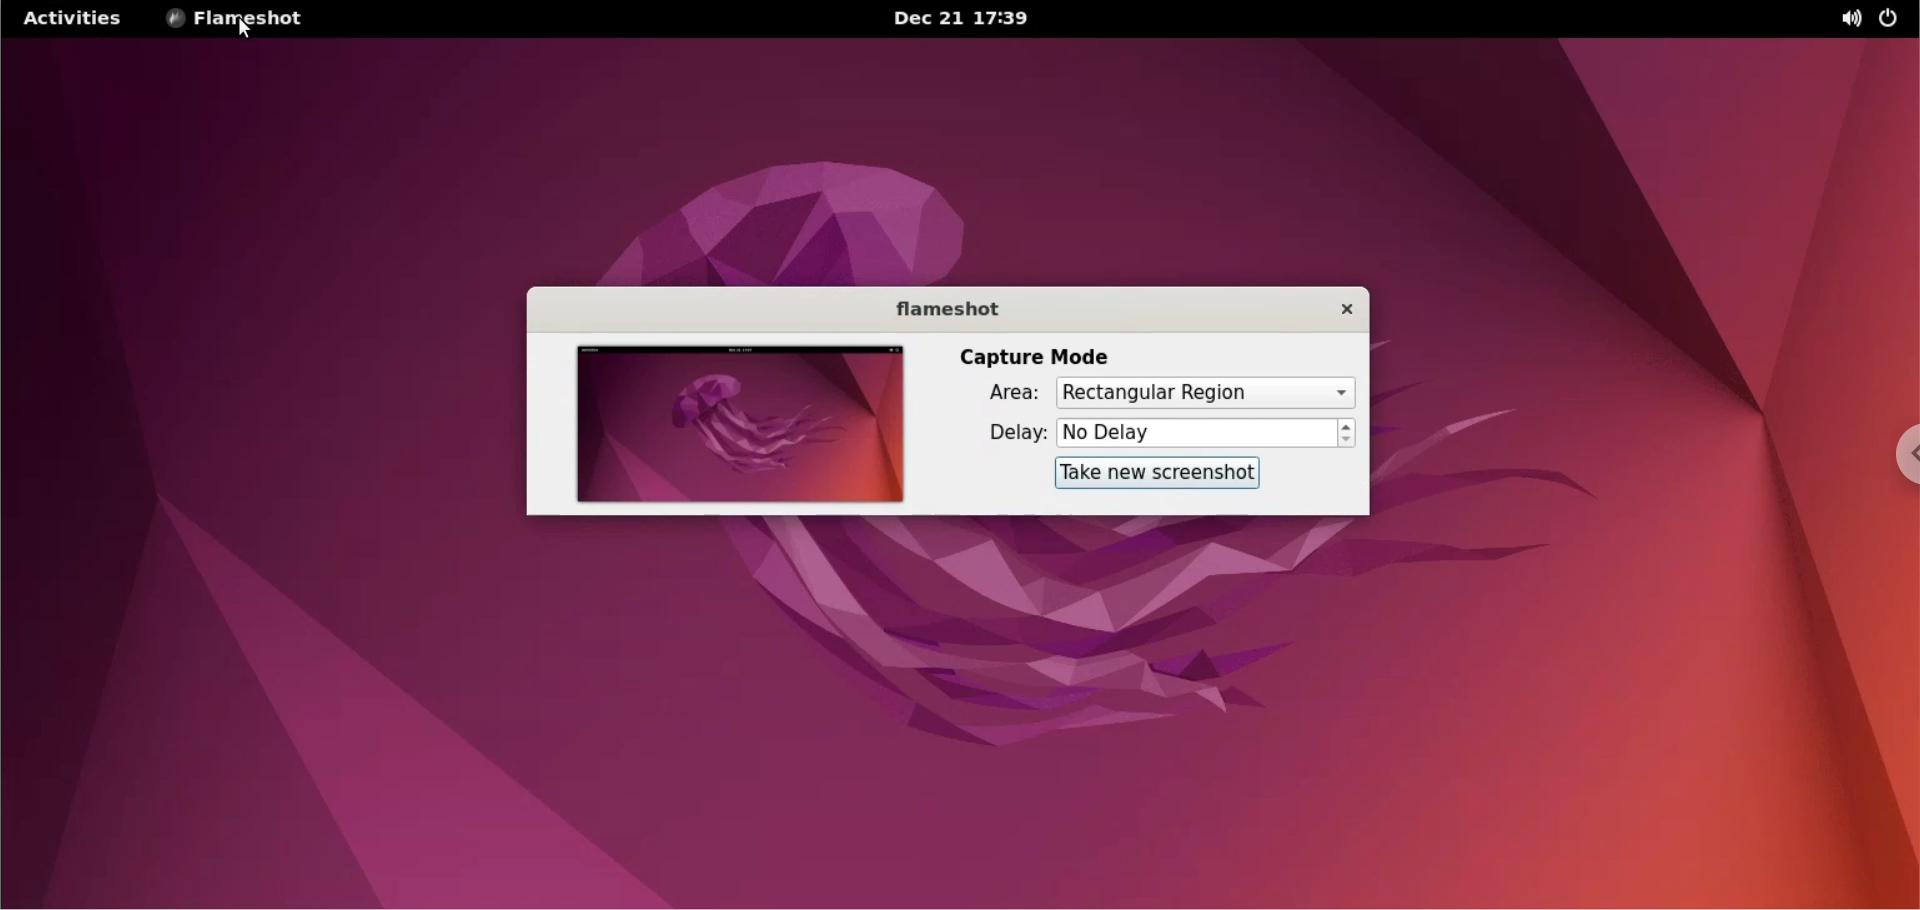  Describe the element at coordinates (1196, 432) in the screenshot. I see `delay time` at that location.